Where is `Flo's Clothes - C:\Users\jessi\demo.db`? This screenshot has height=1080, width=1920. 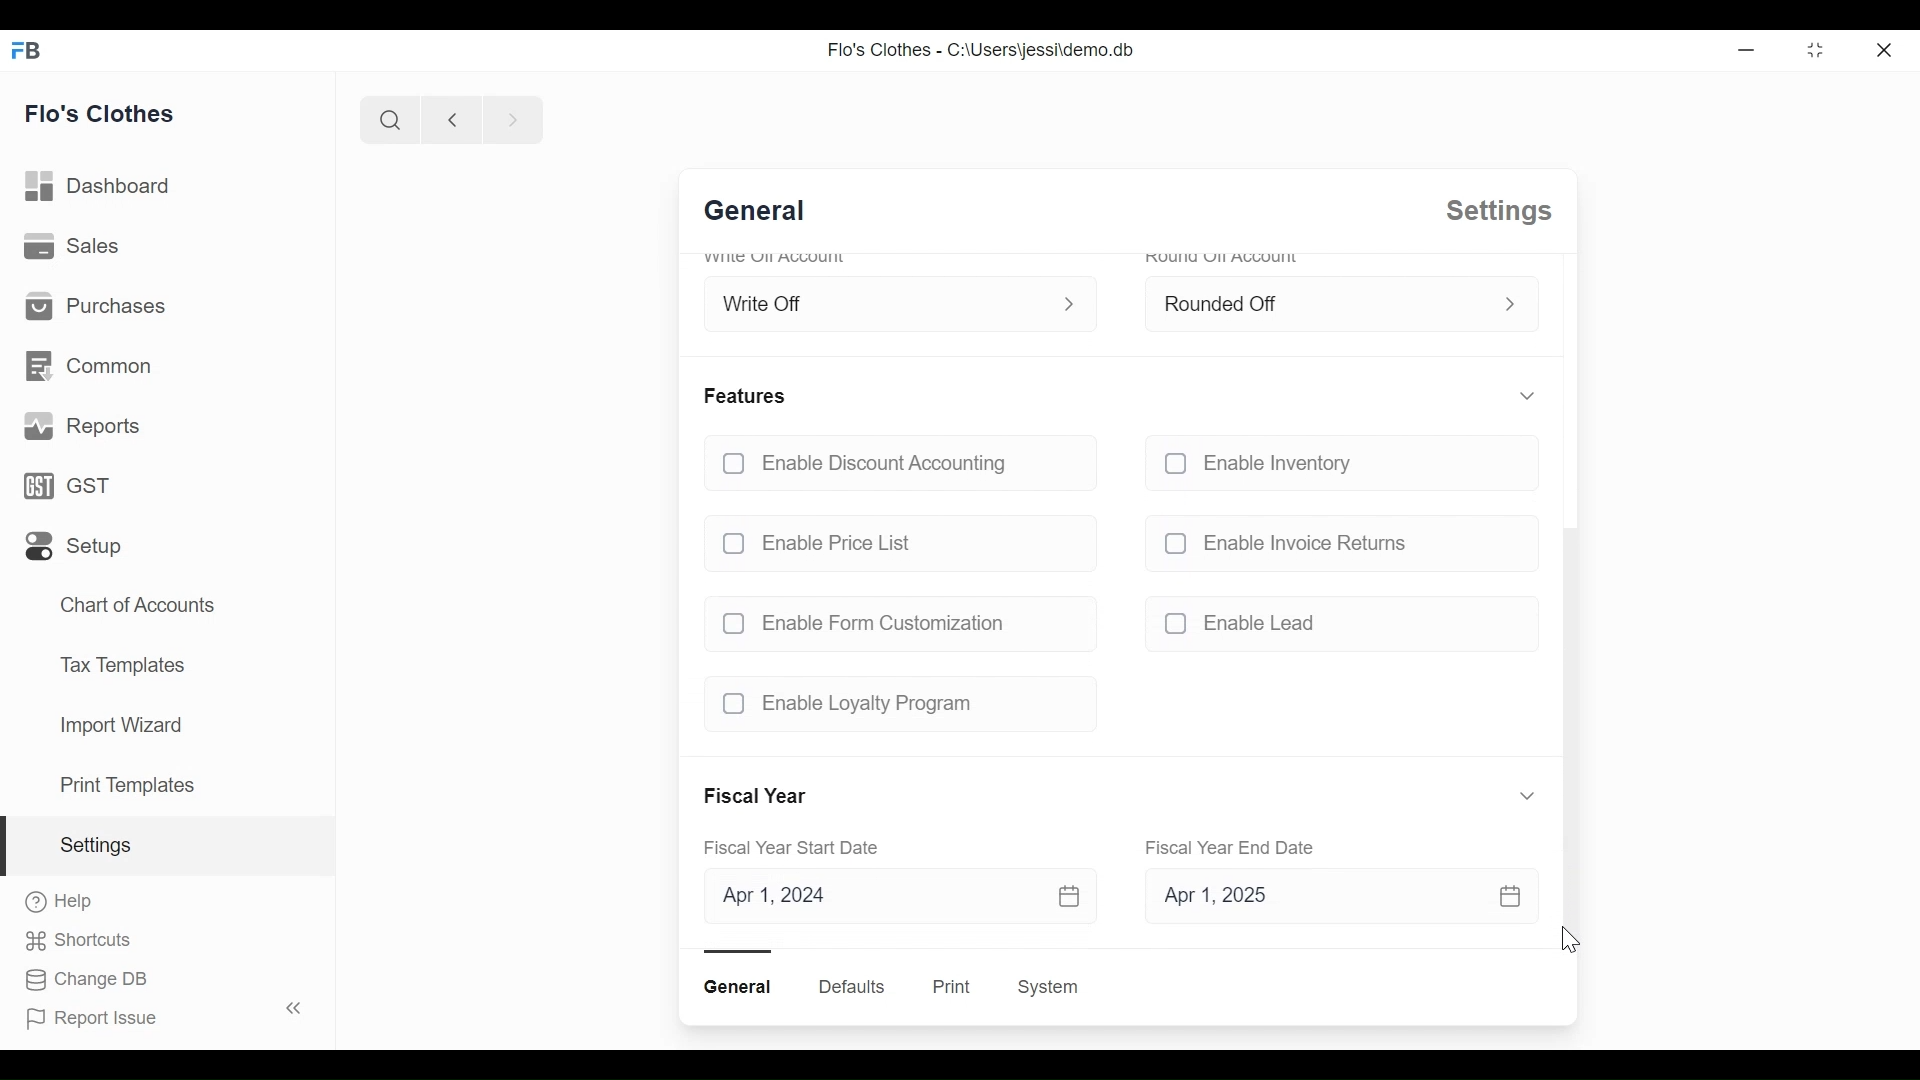 Flo's Clothes - C:\Users\jessi\demo.db is located at coordinates (979, 50).